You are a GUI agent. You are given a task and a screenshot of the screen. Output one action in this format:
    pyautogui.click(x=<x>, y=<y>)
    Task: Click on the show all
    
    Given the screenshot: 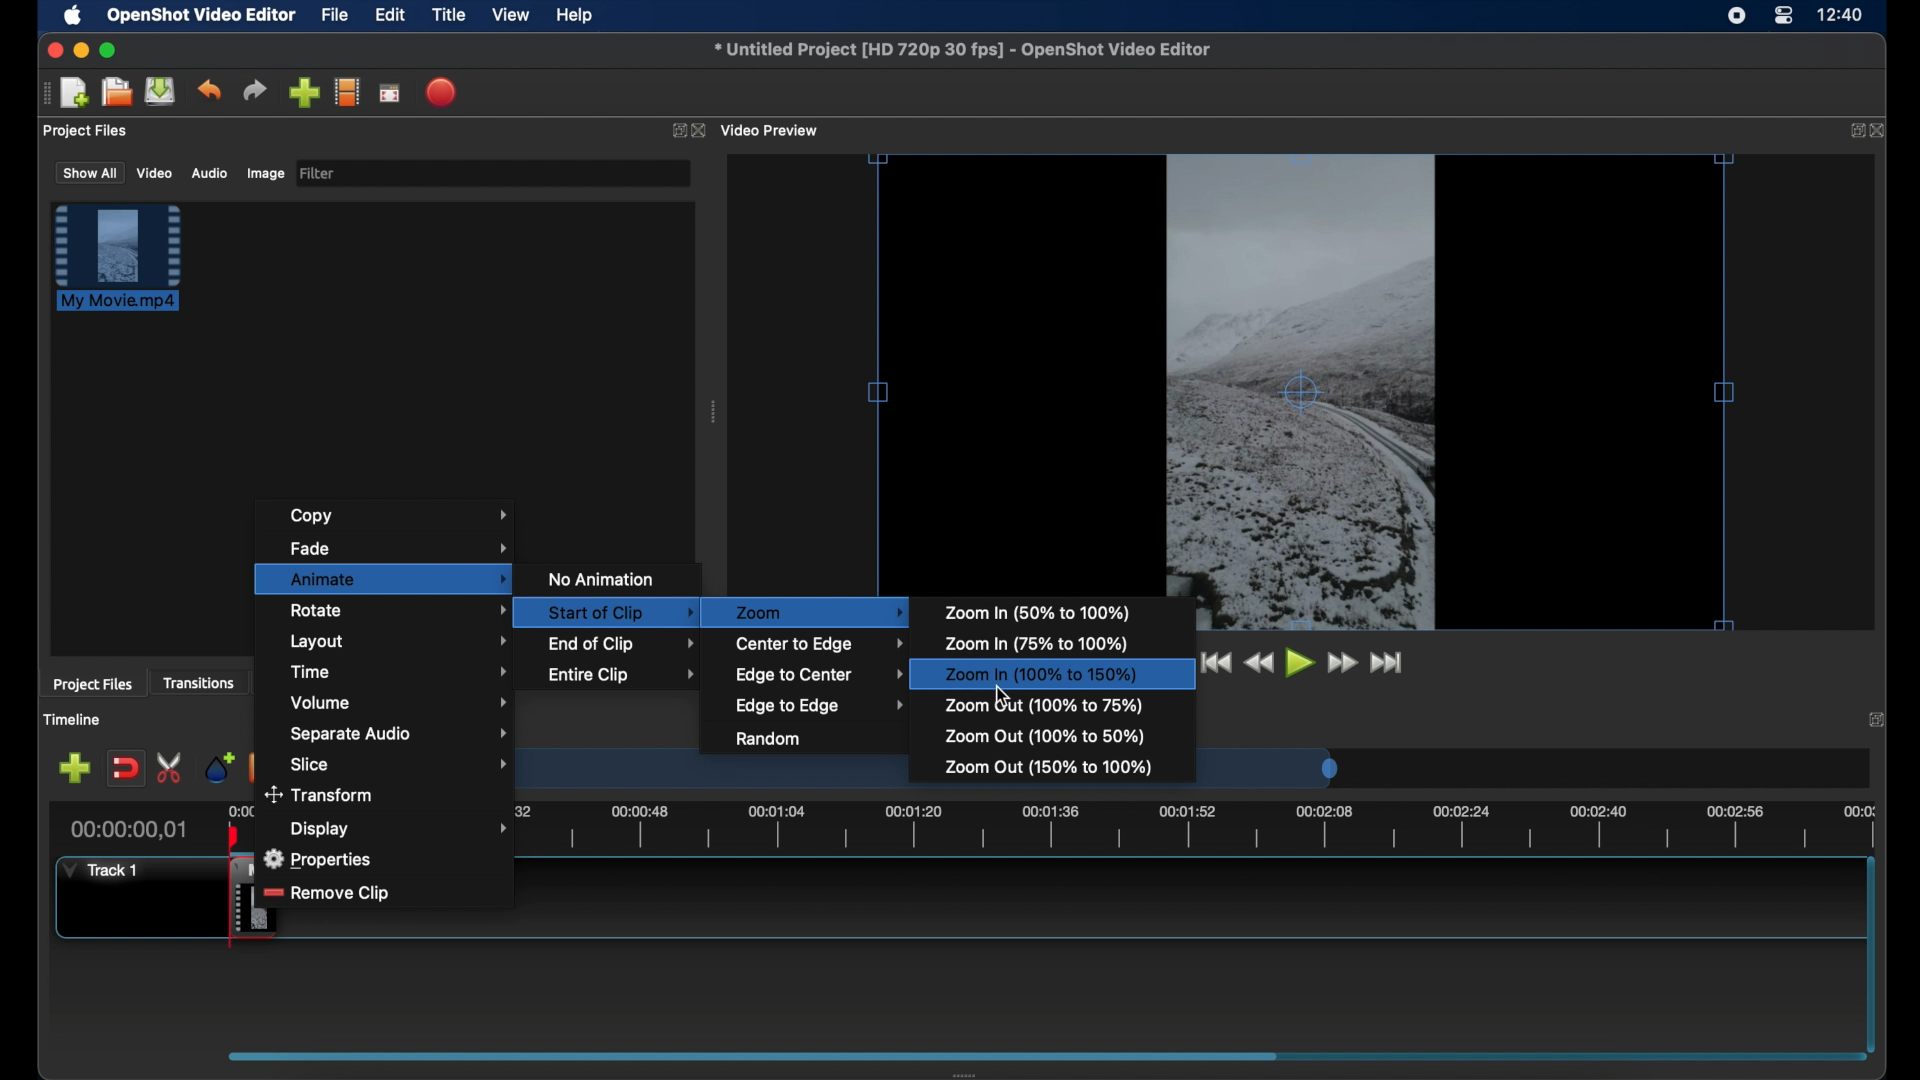 What is the action you would take?
    pyautogui.click(x=89, y=172)
    